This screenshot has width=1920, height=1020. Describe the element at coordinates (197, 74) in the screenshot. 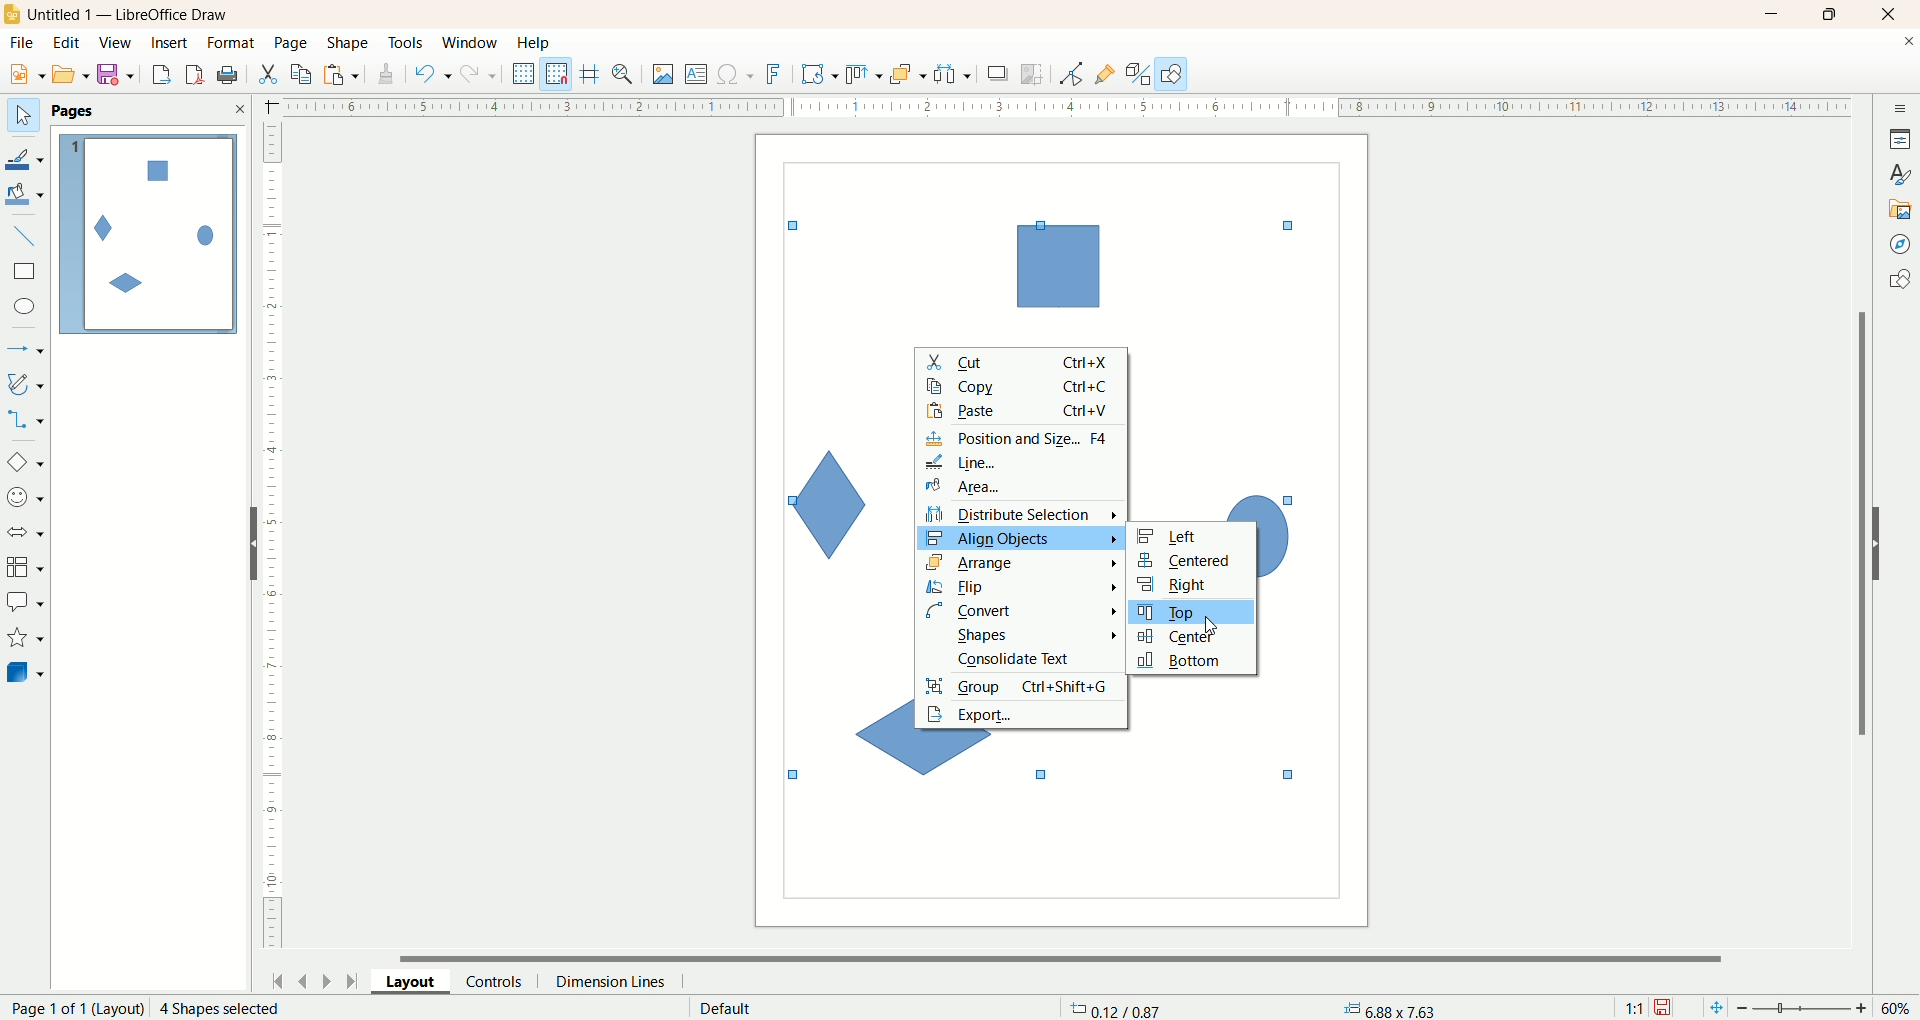

I see `print` at that location.